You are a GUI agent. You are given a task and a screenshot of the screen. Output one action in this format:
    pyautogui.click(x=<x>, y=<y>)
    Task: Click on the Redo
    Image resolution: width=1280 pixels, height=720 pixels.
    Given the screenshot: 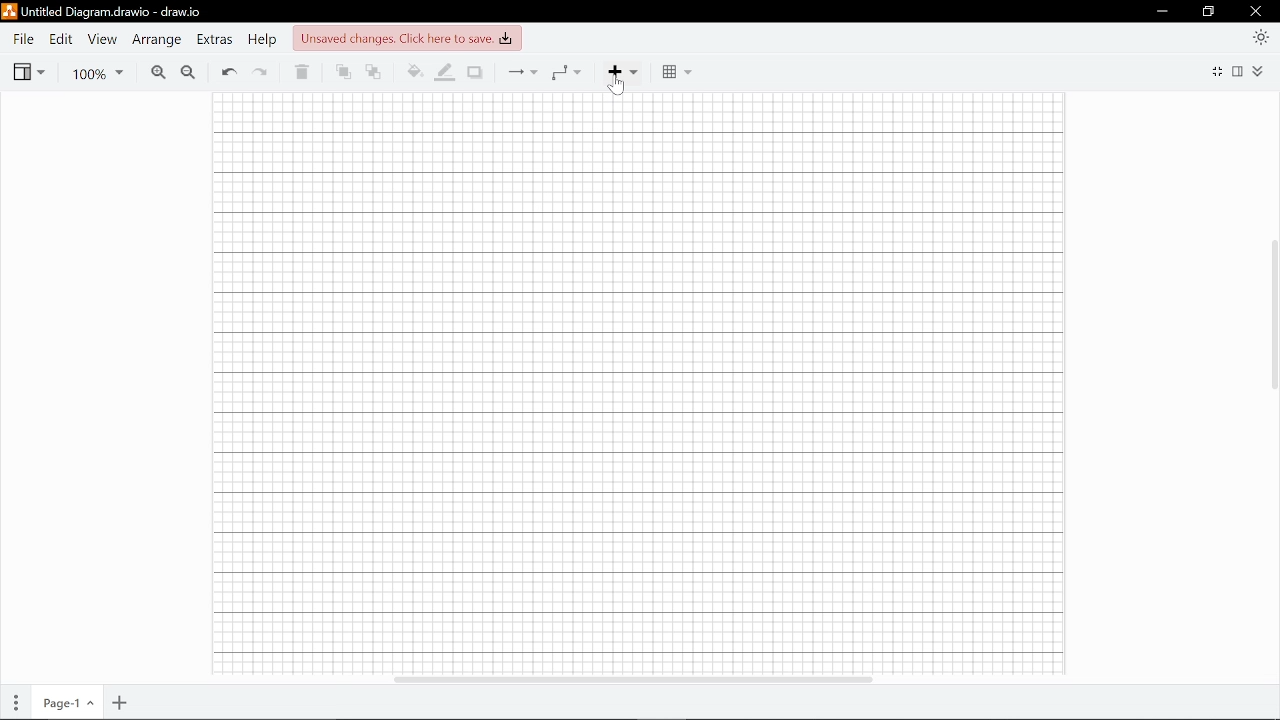 What is the action you would take?
    pyautogui.click(x=261, y=71)
    